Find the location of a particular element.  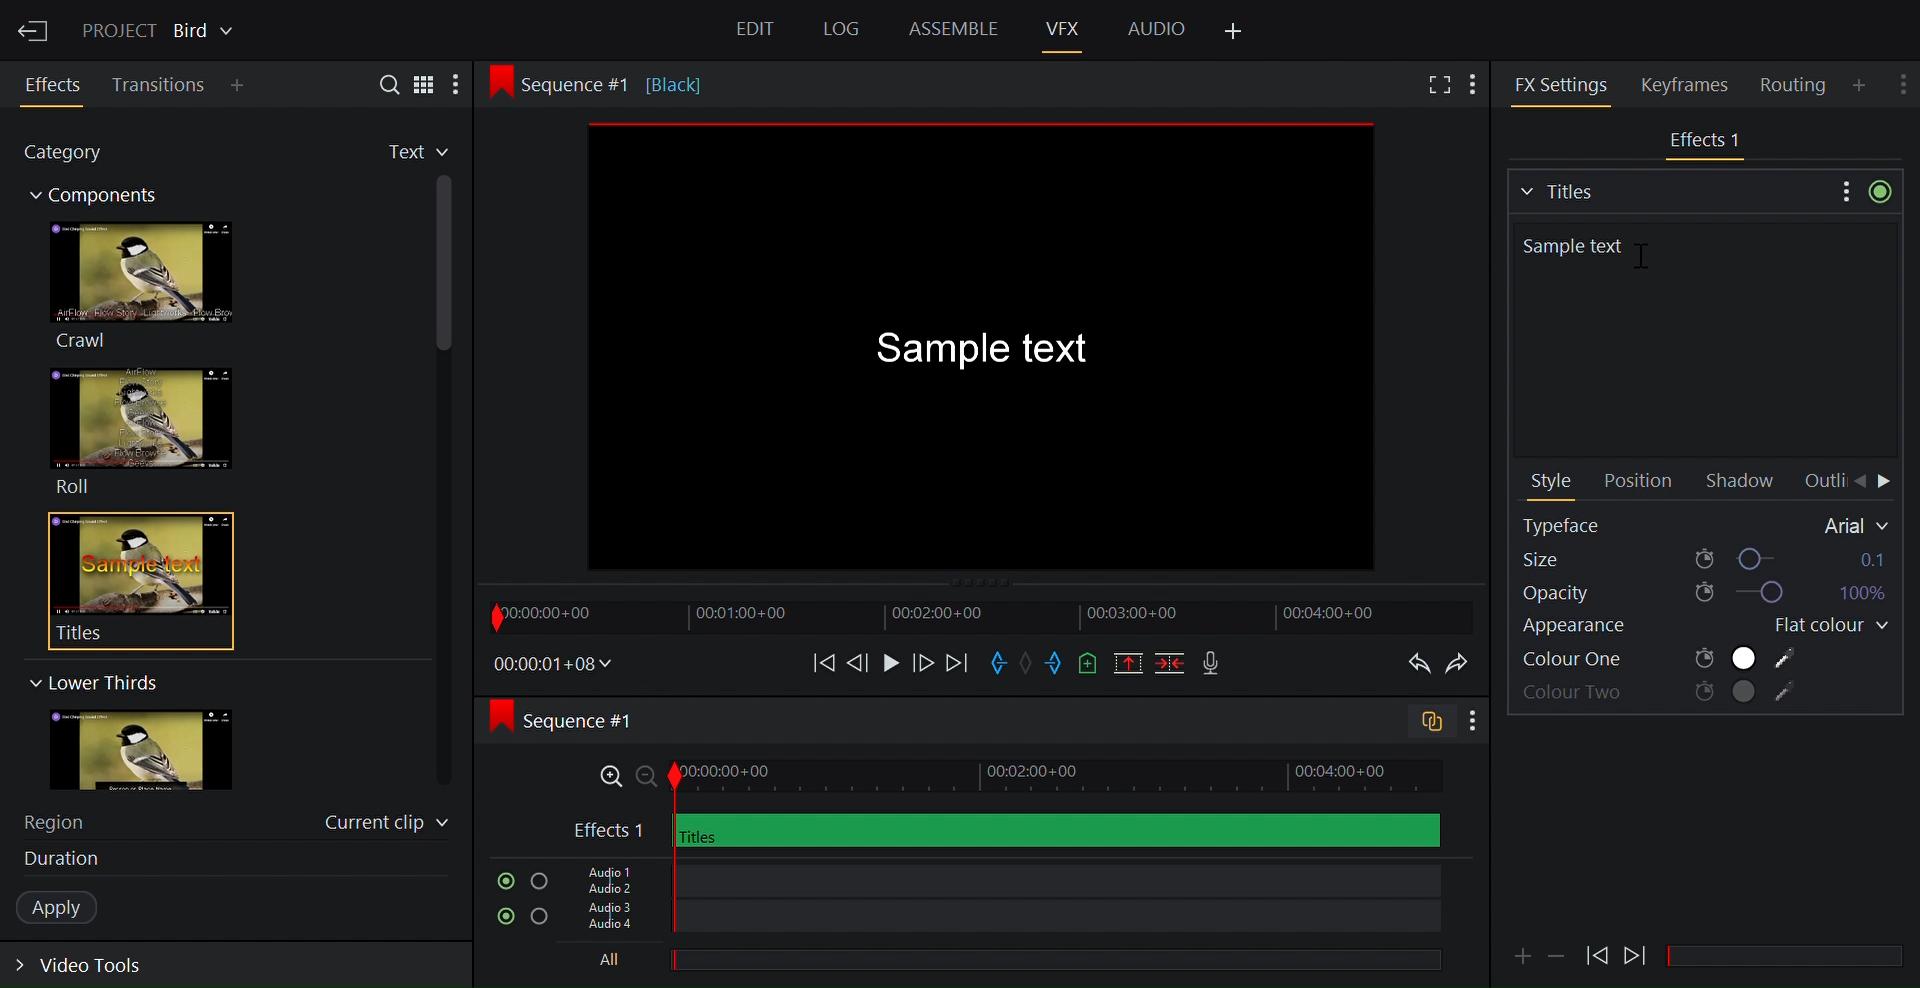

Typeface is located at coordinates (1707, 525).